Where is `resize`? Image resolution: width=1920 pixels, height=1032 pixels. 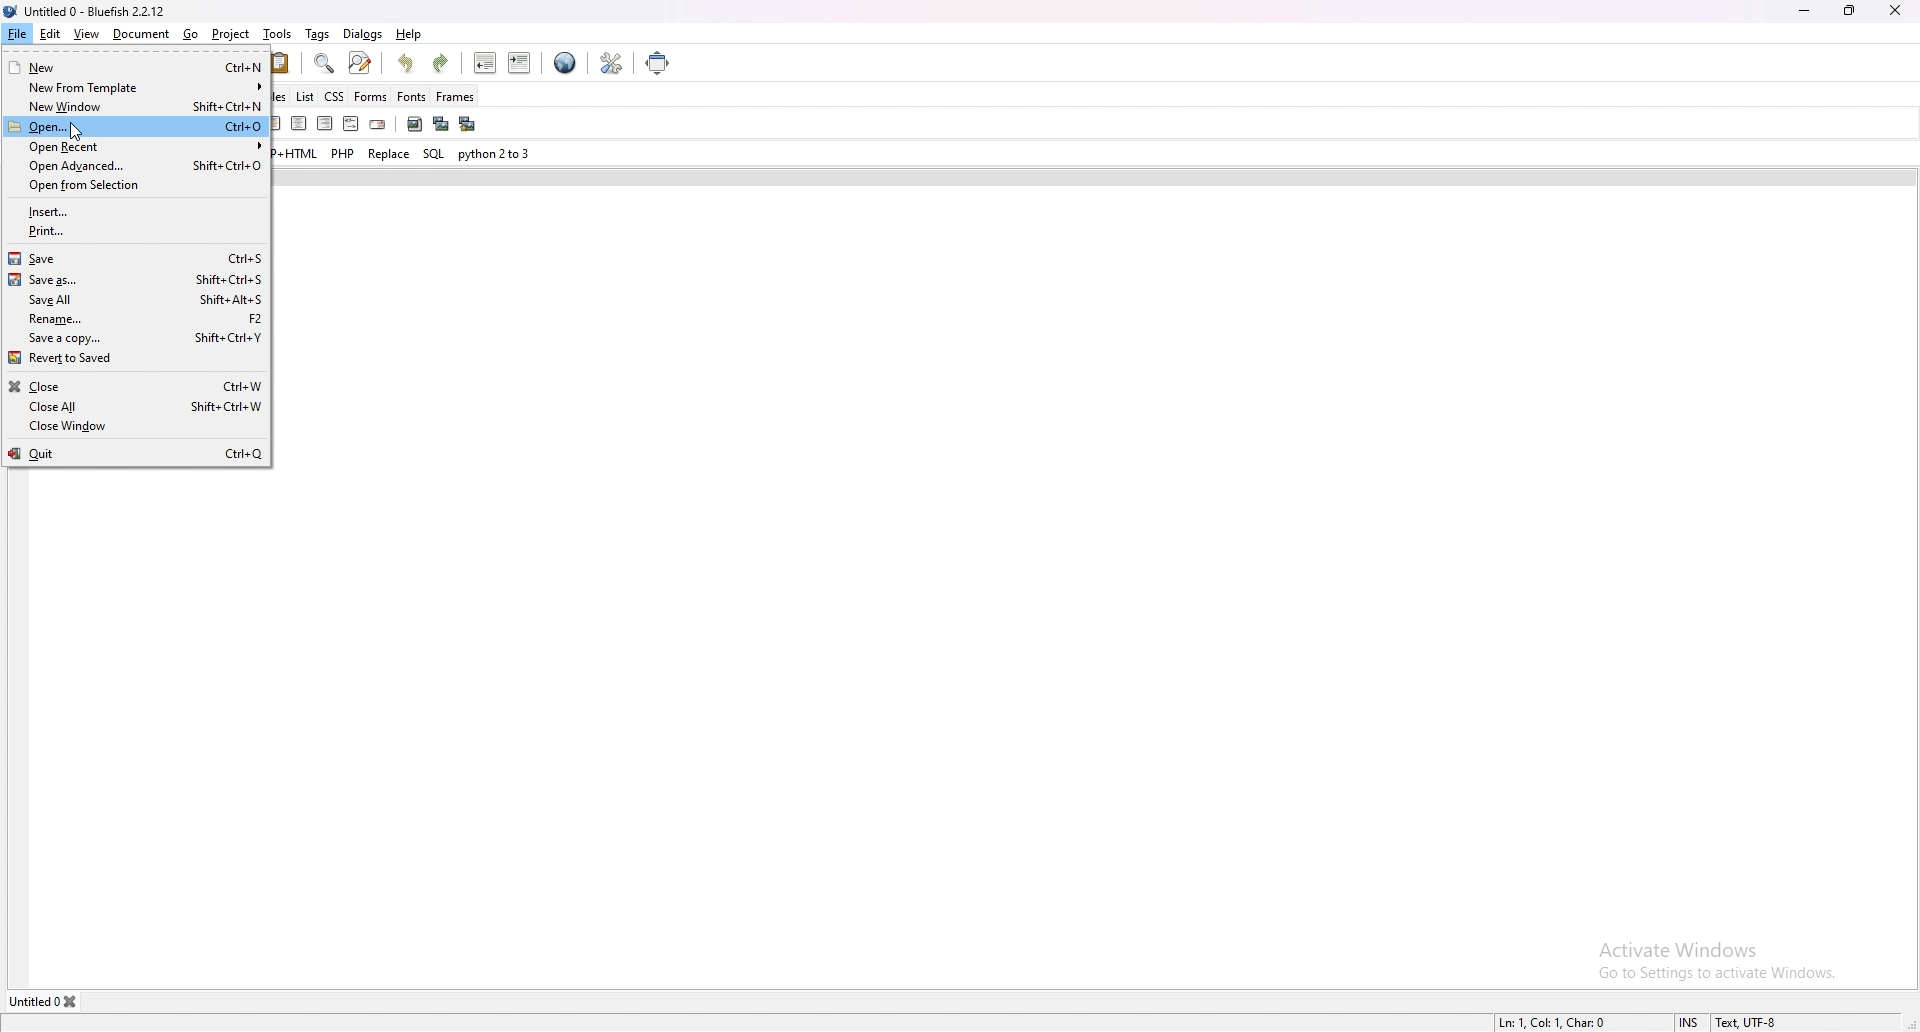 resize is located at coordinates (1850, 10).